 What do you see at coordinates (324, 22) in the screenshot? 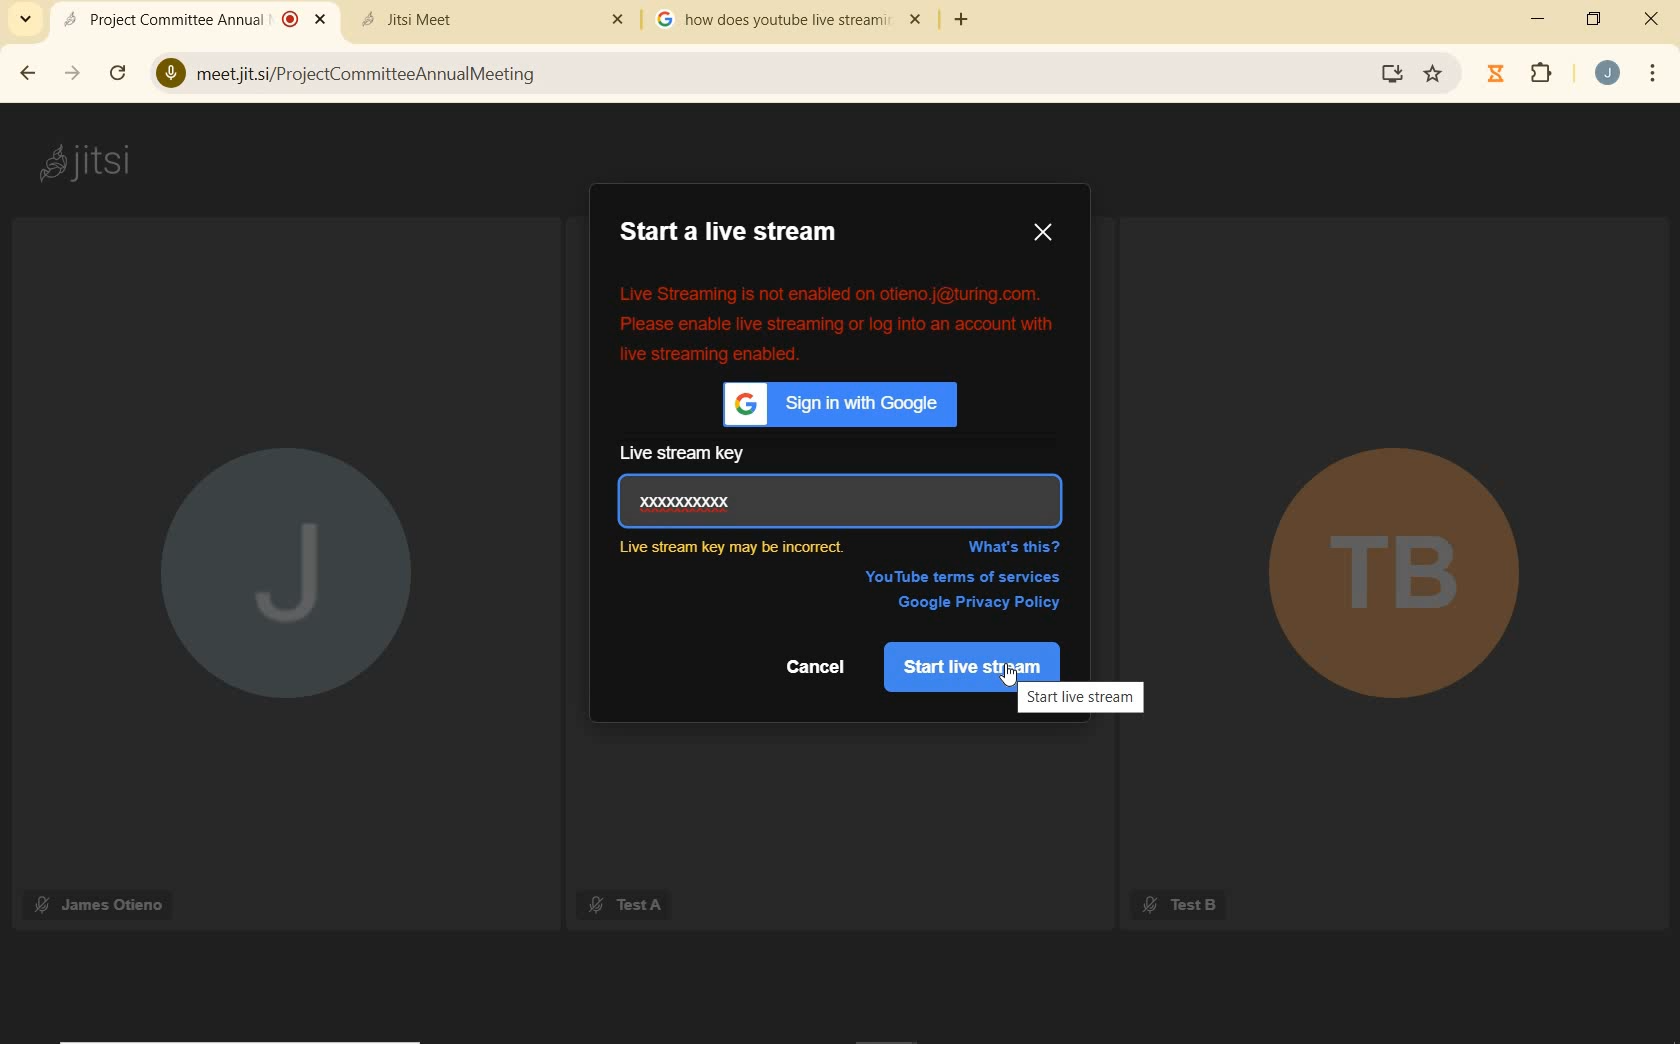
I see `Close` at bounding box center [324, 22].